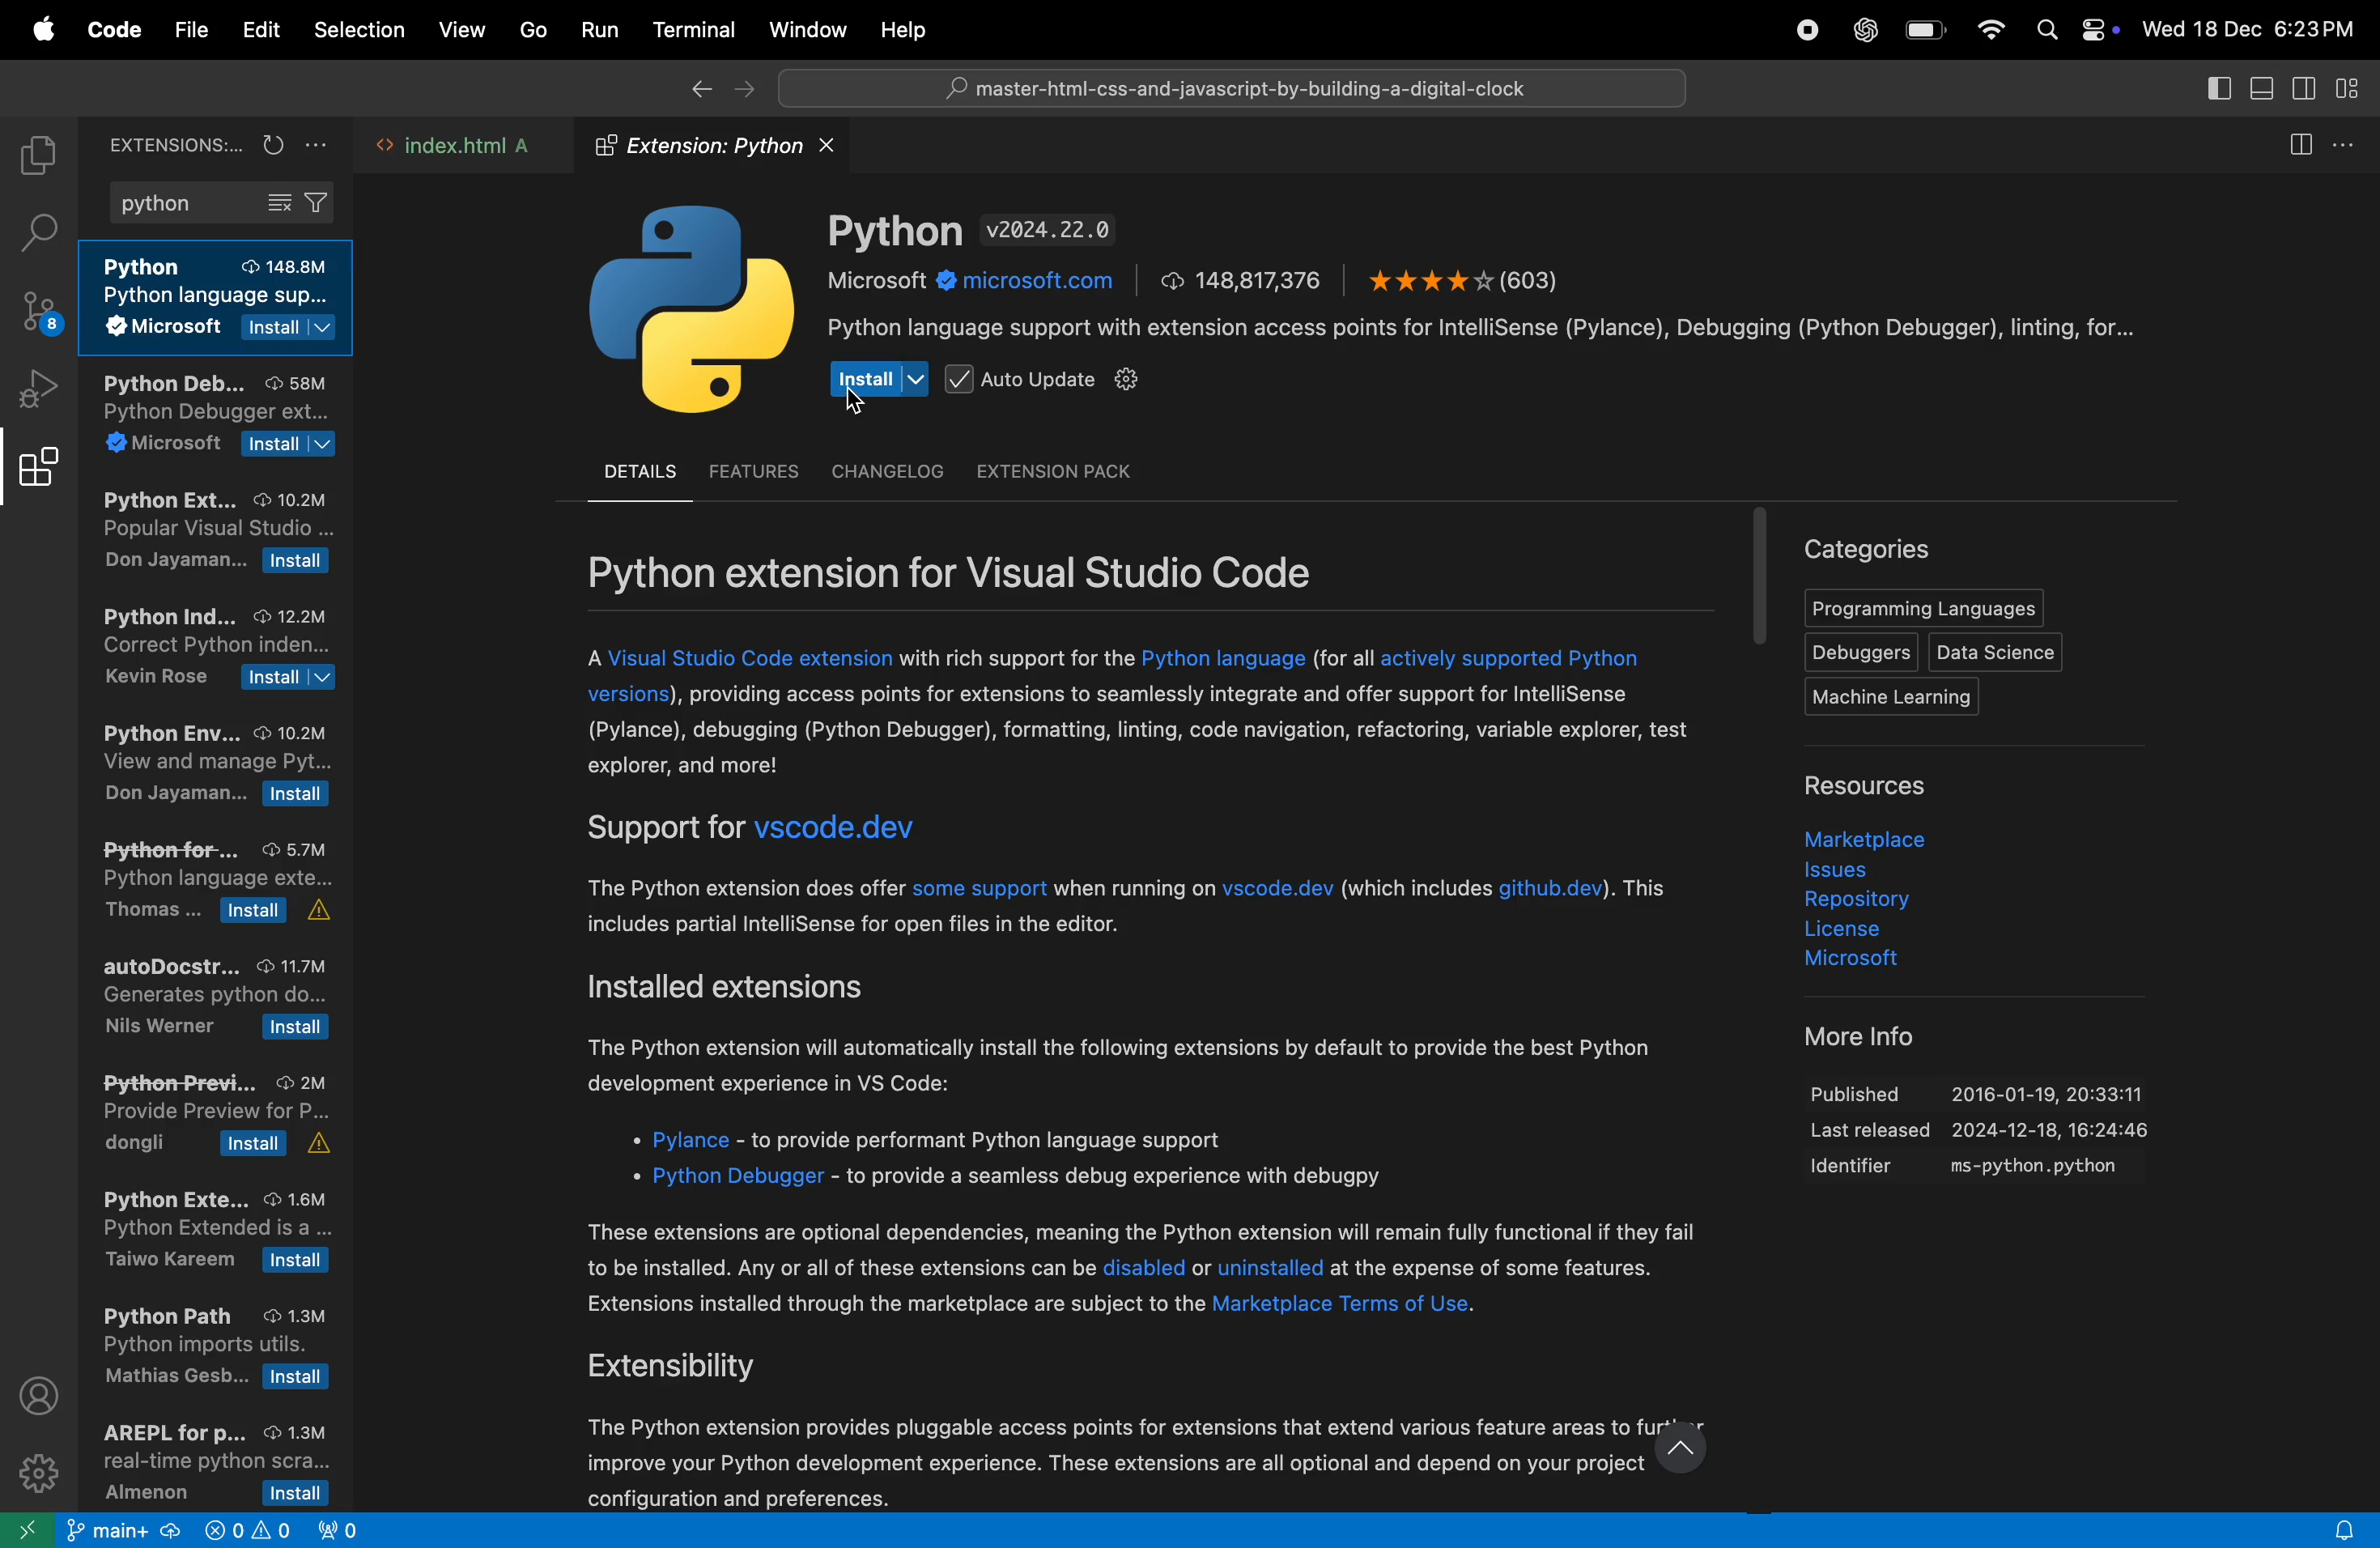 This screenshot has height=1548, width=2380. What do you see at coordinates (206, 1462) in the screenshot?
I see `arpel extension` at bounding box center [206, 1462].